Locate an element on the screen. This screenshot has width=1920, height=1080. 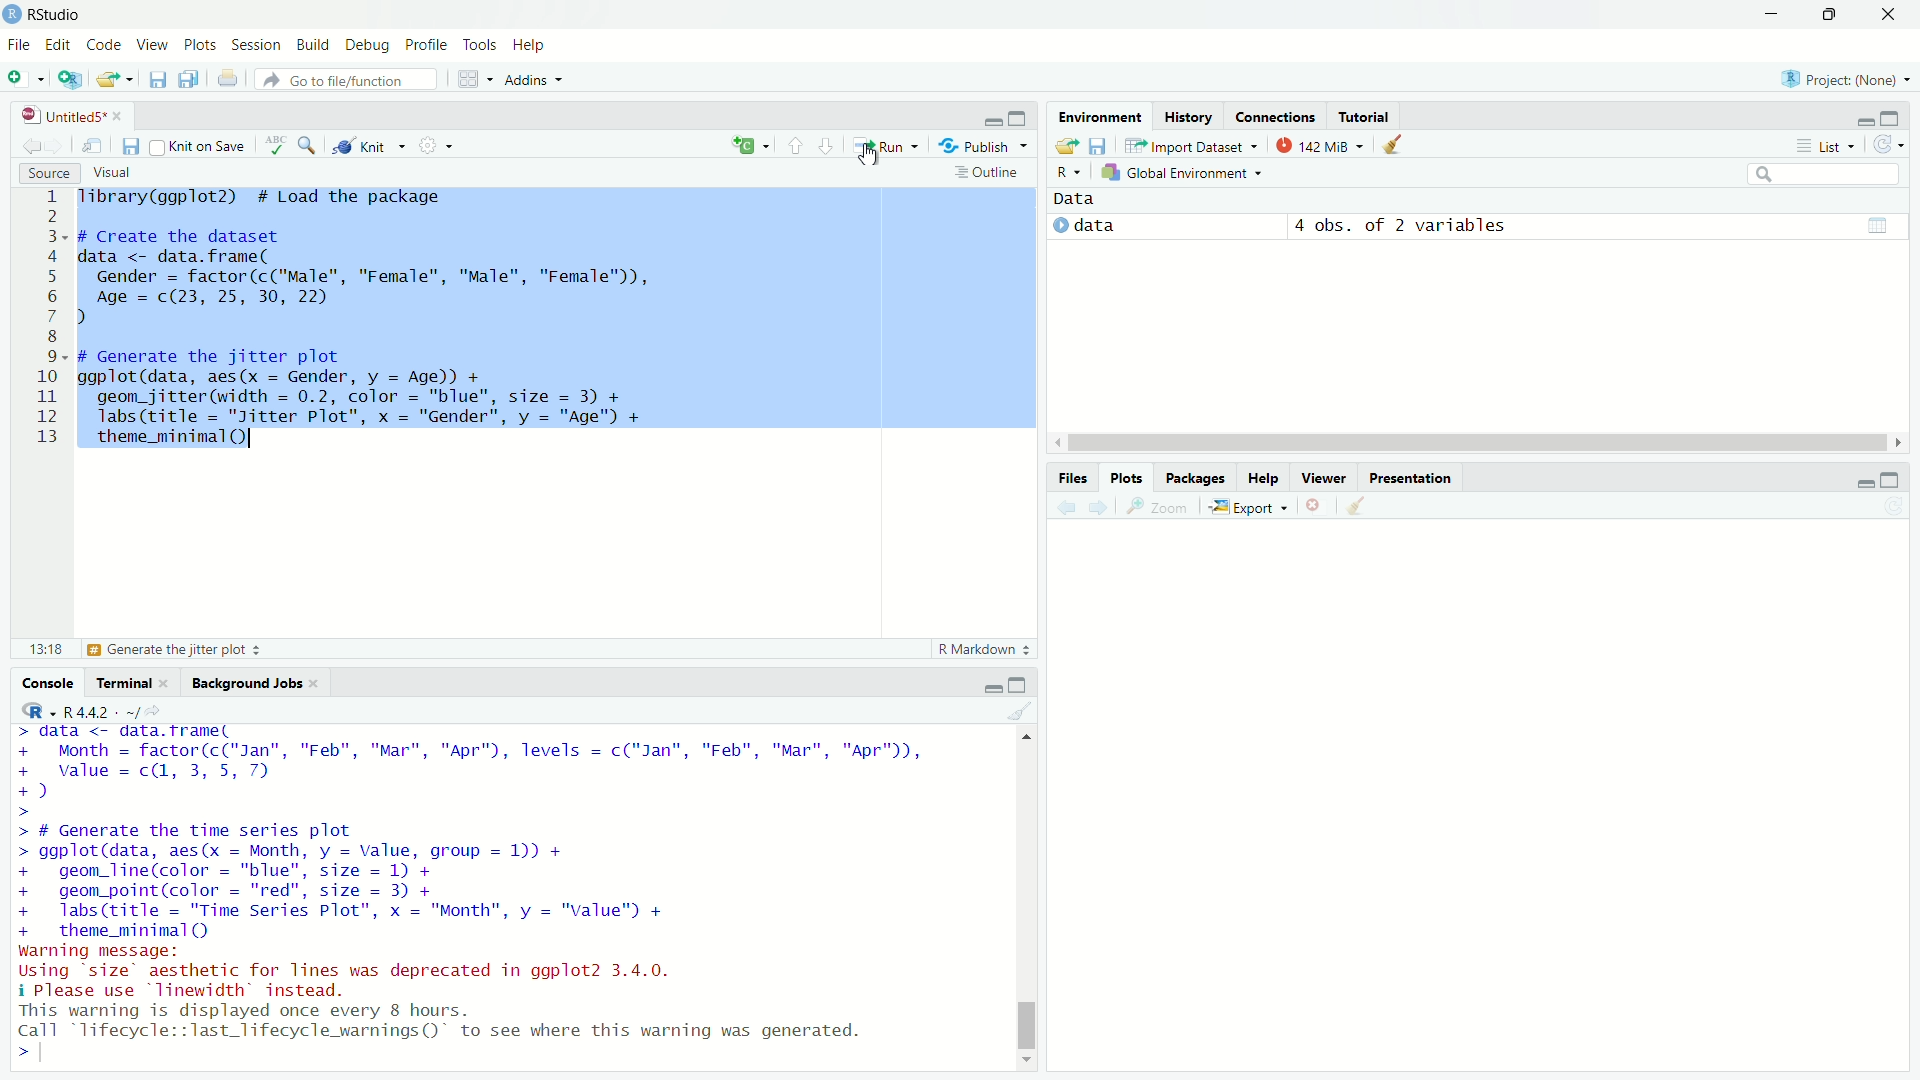
plots is located at coordinates (1131, 477).